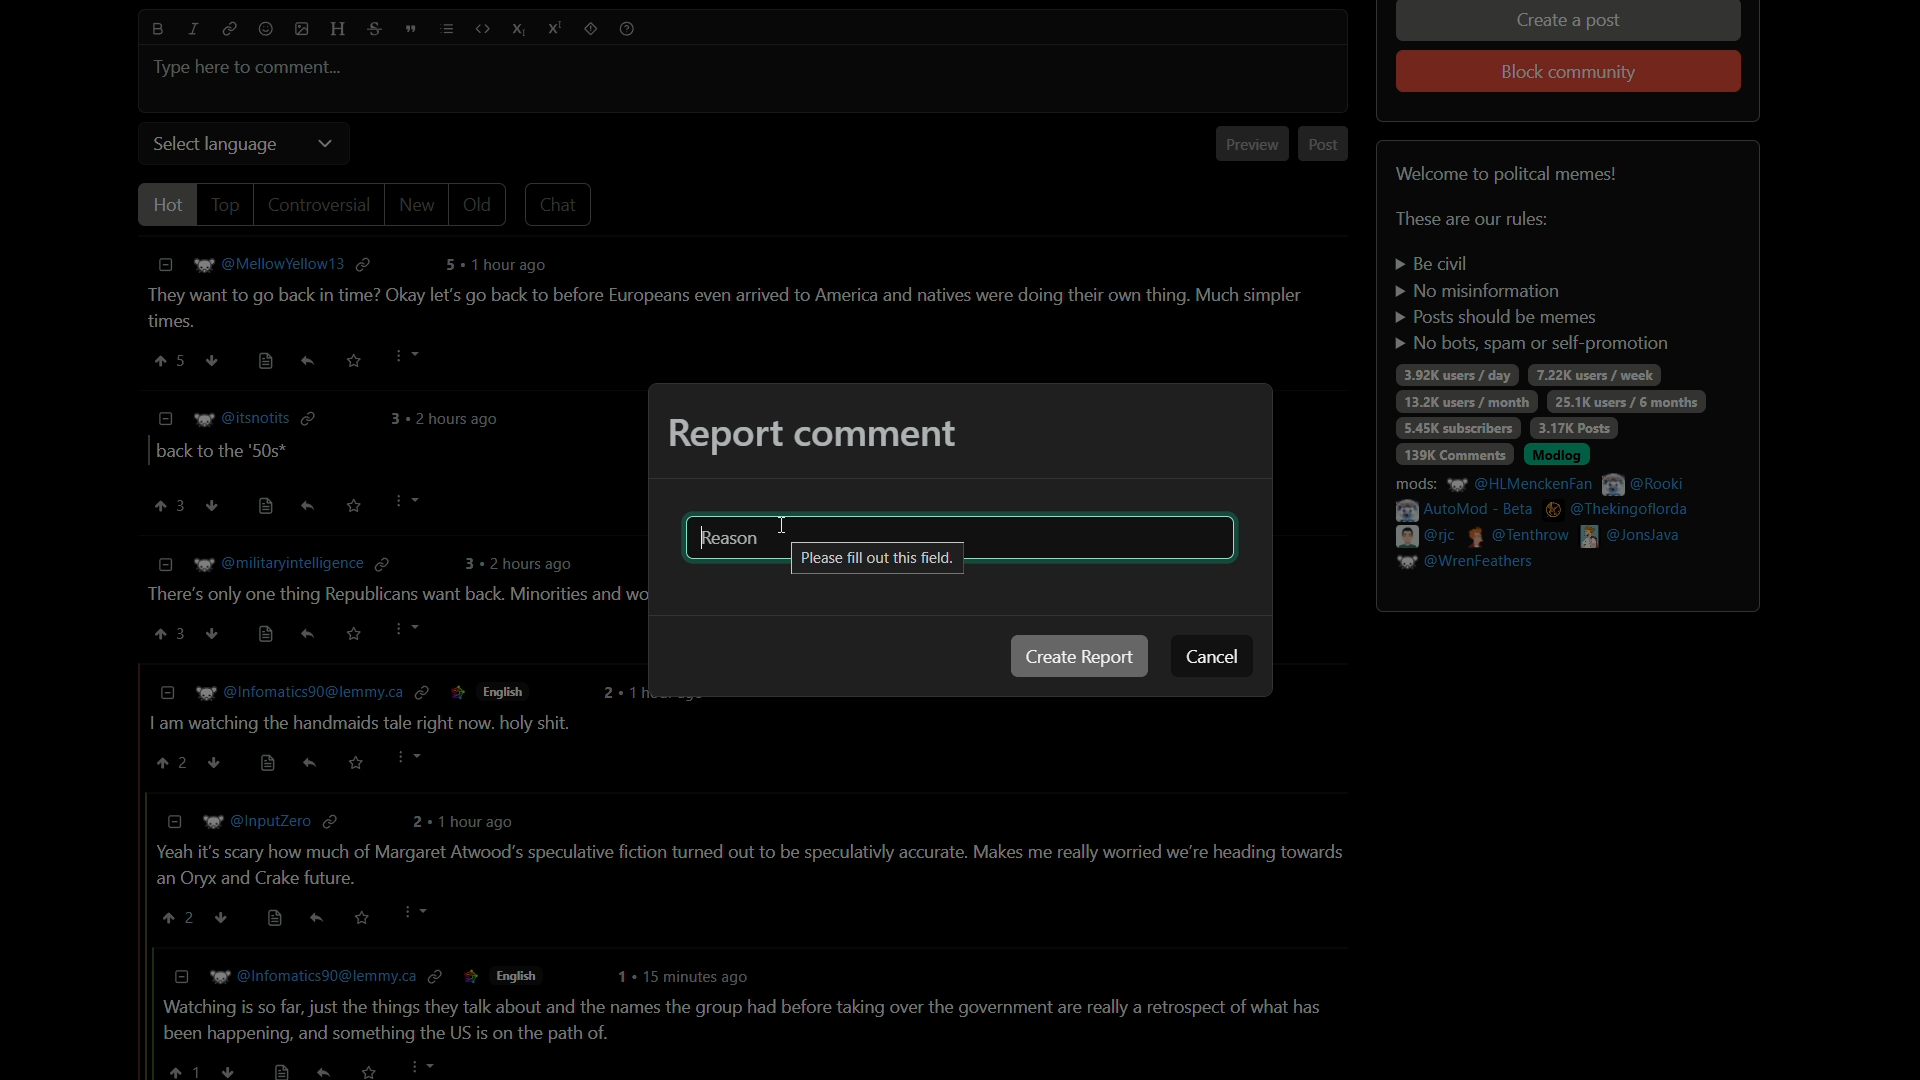 The image size is (1920, 1080). What do you see at coordinates (733, 539) in the screenshot?
I see `Reason` at bounding box center [733, 539].